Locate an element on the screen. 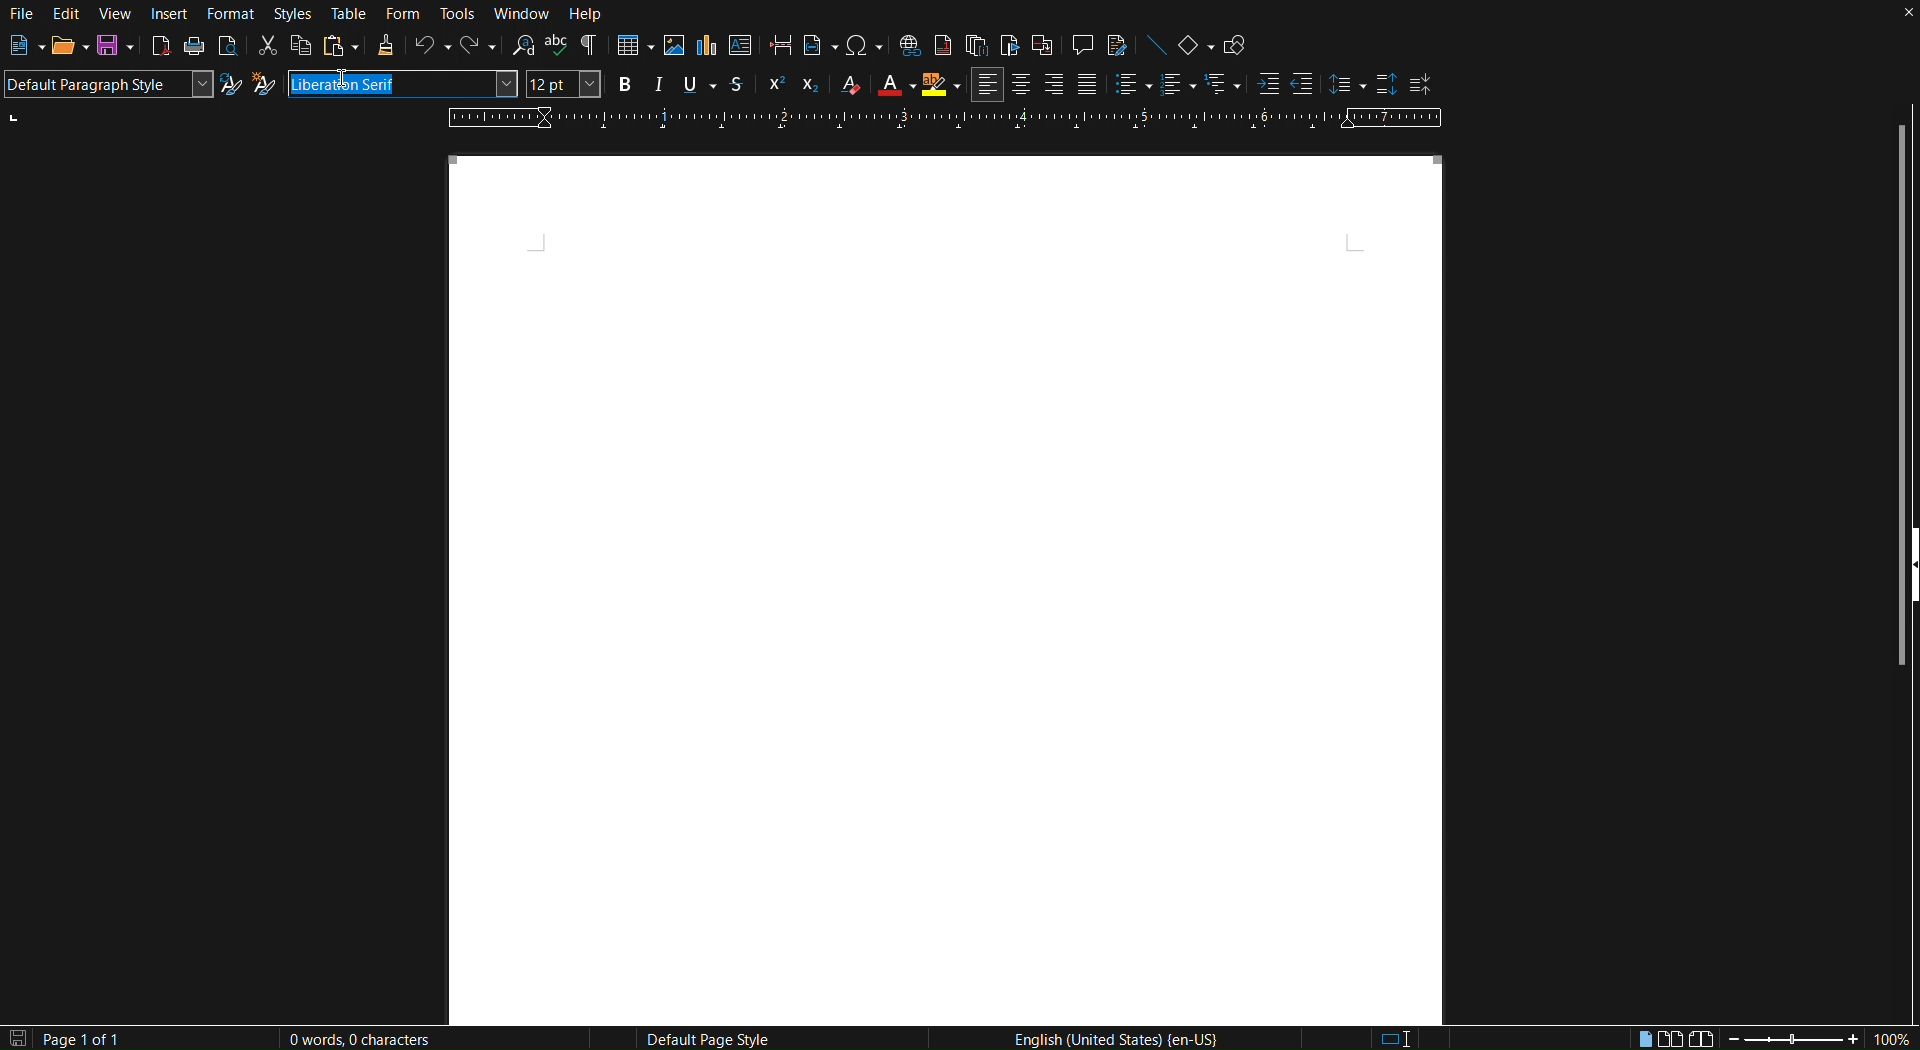 Image resolution: width=1920 pixels, height=1050 pixels. New Style from Selection is located at coordinates (266, 86).